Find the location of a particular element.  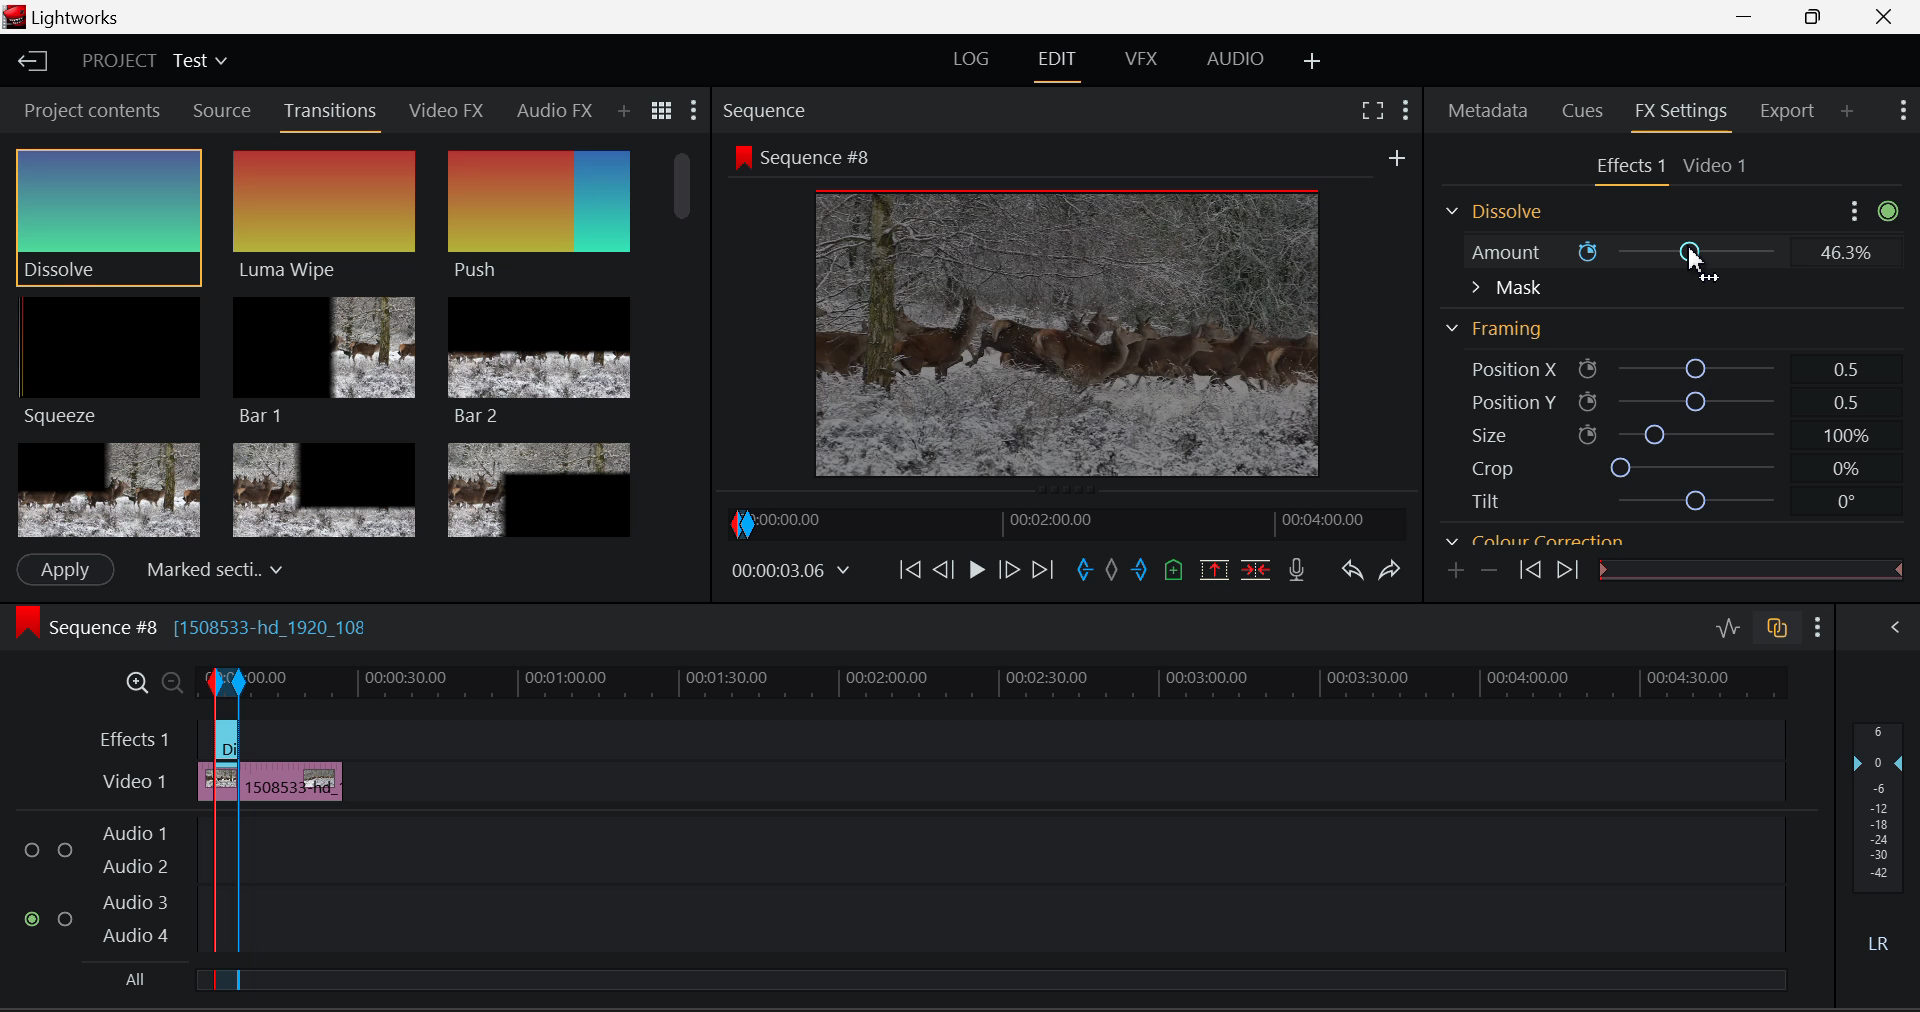

Mask is located at coordinates (1506, 288).